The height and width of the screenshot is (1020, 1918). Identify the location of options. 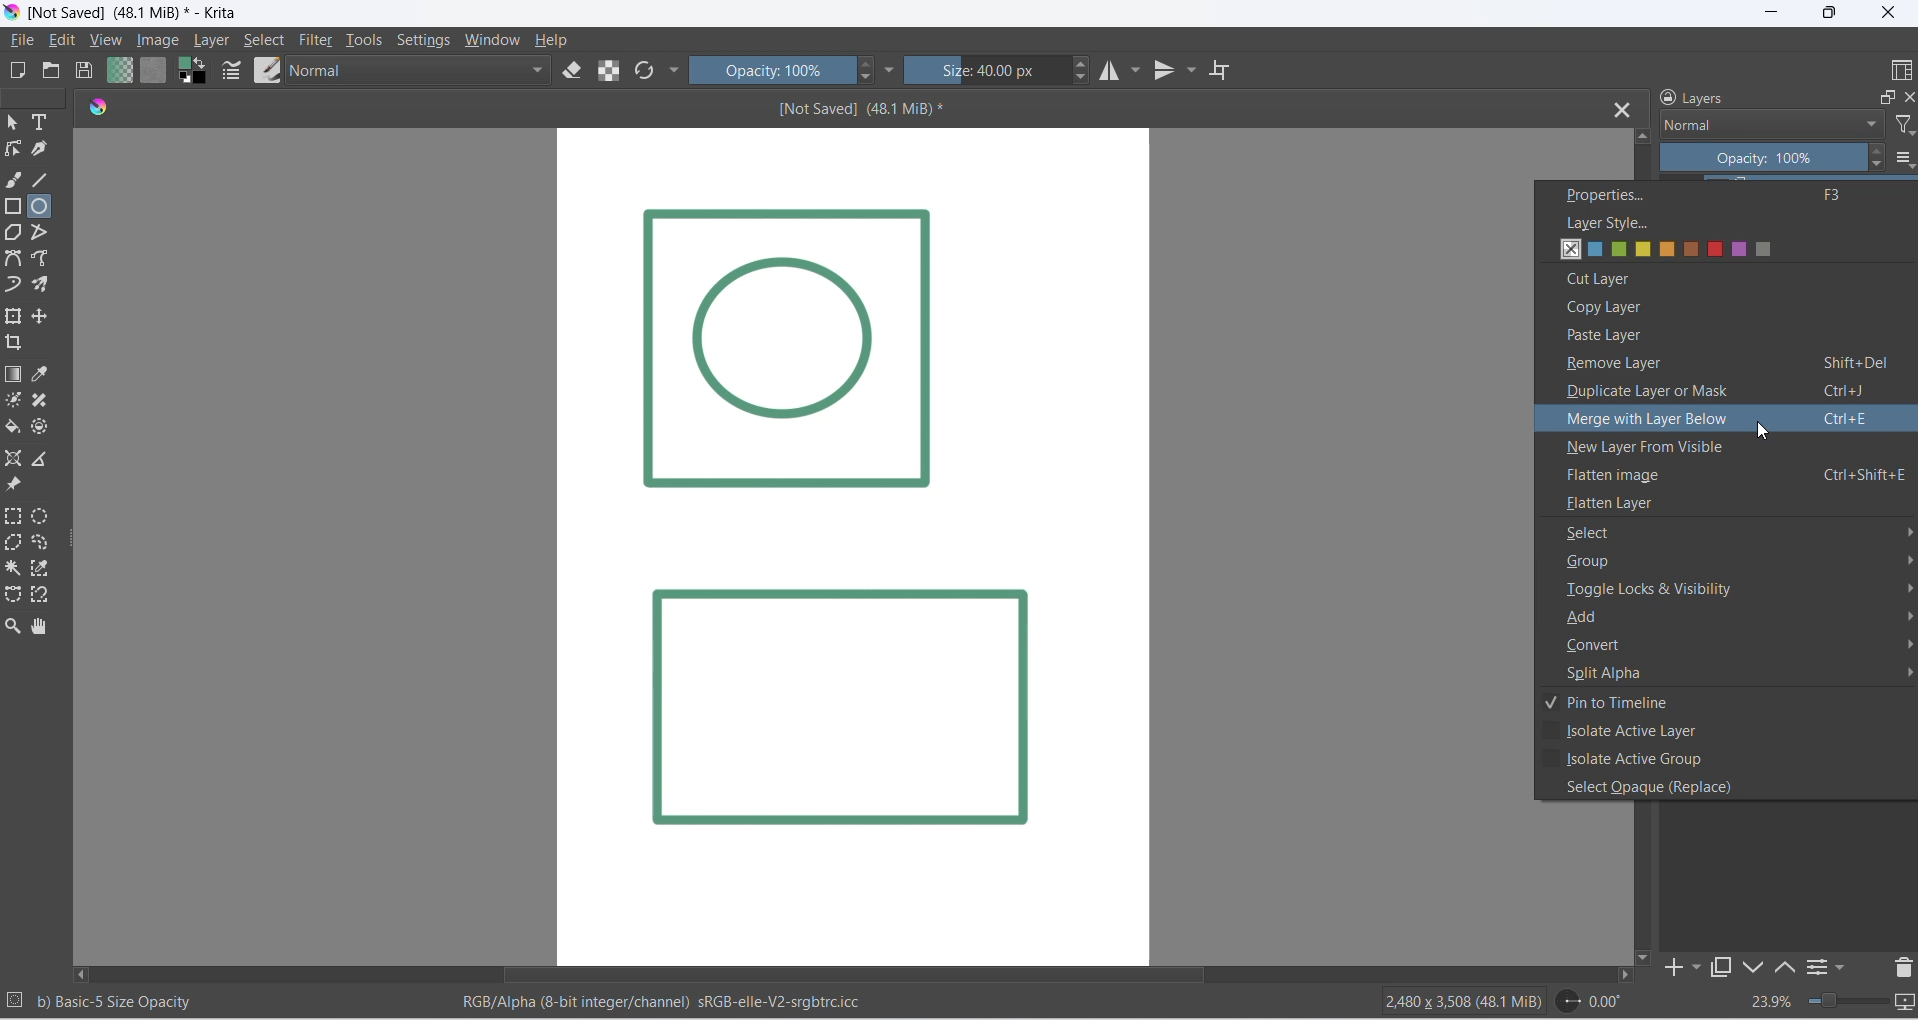
(1906, 157).